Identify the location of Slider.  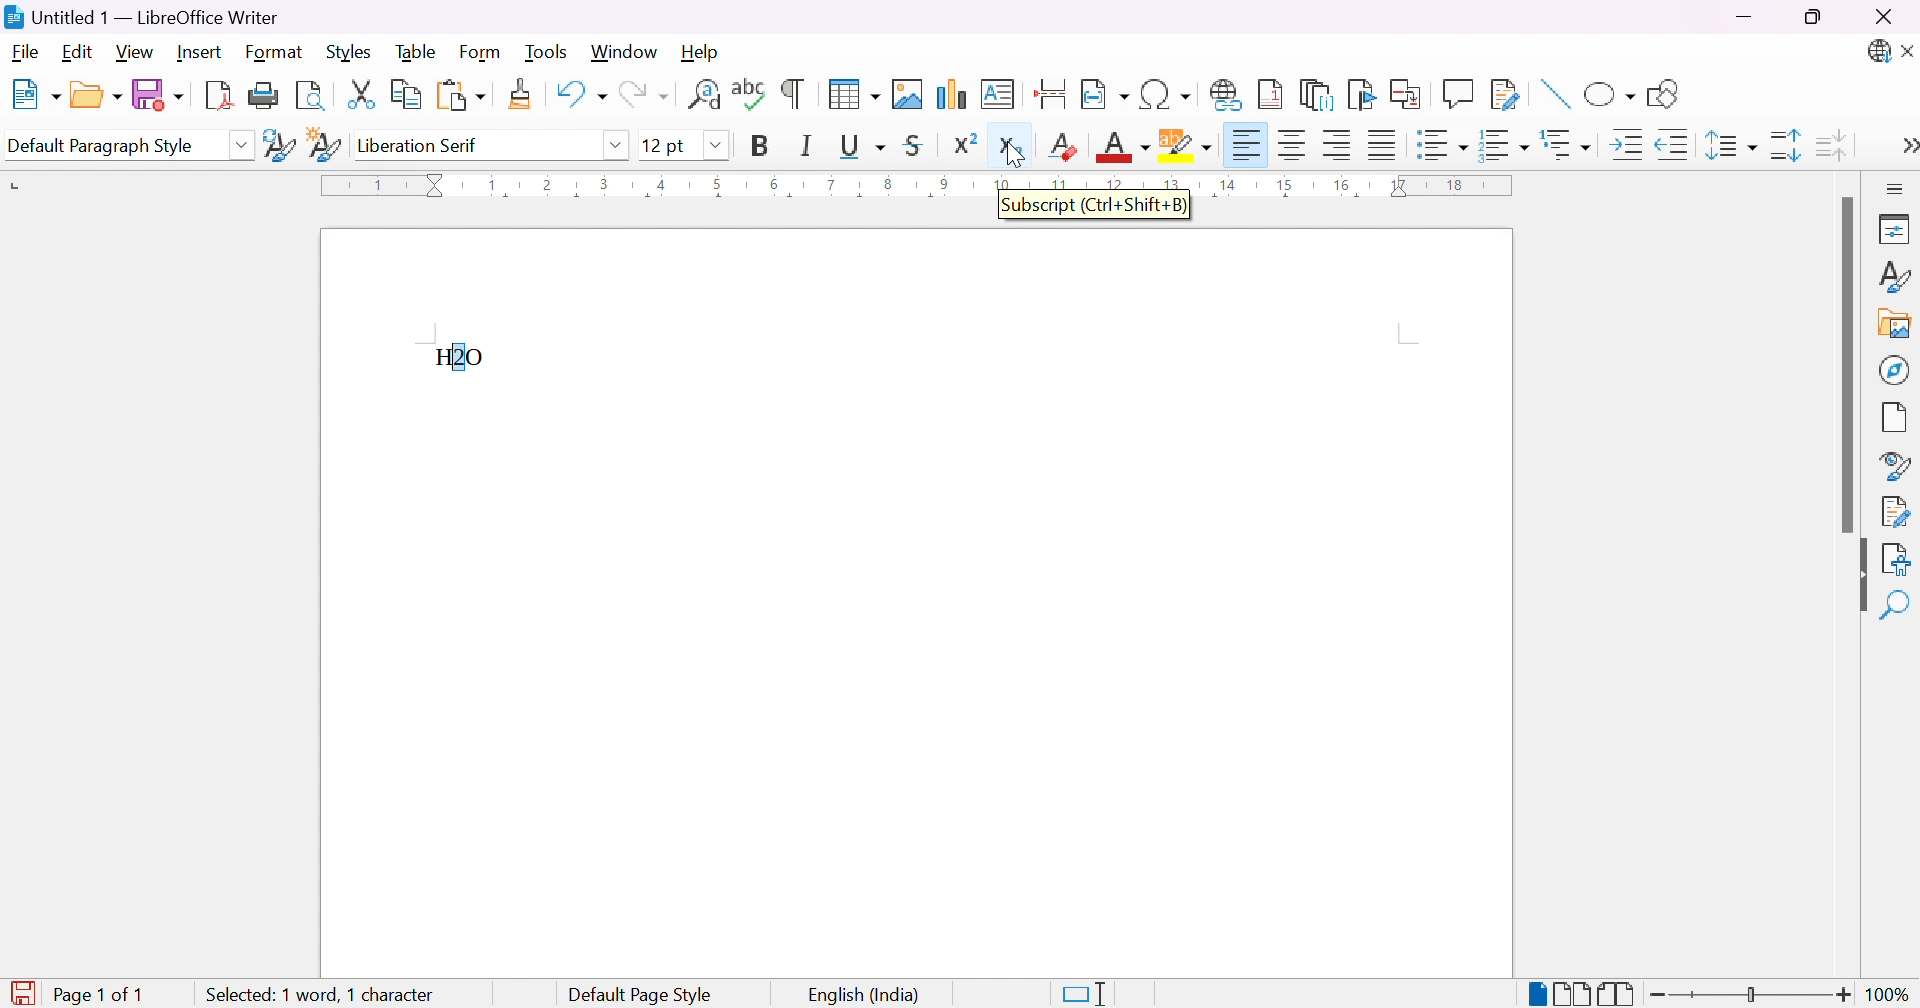
(1749, 996).